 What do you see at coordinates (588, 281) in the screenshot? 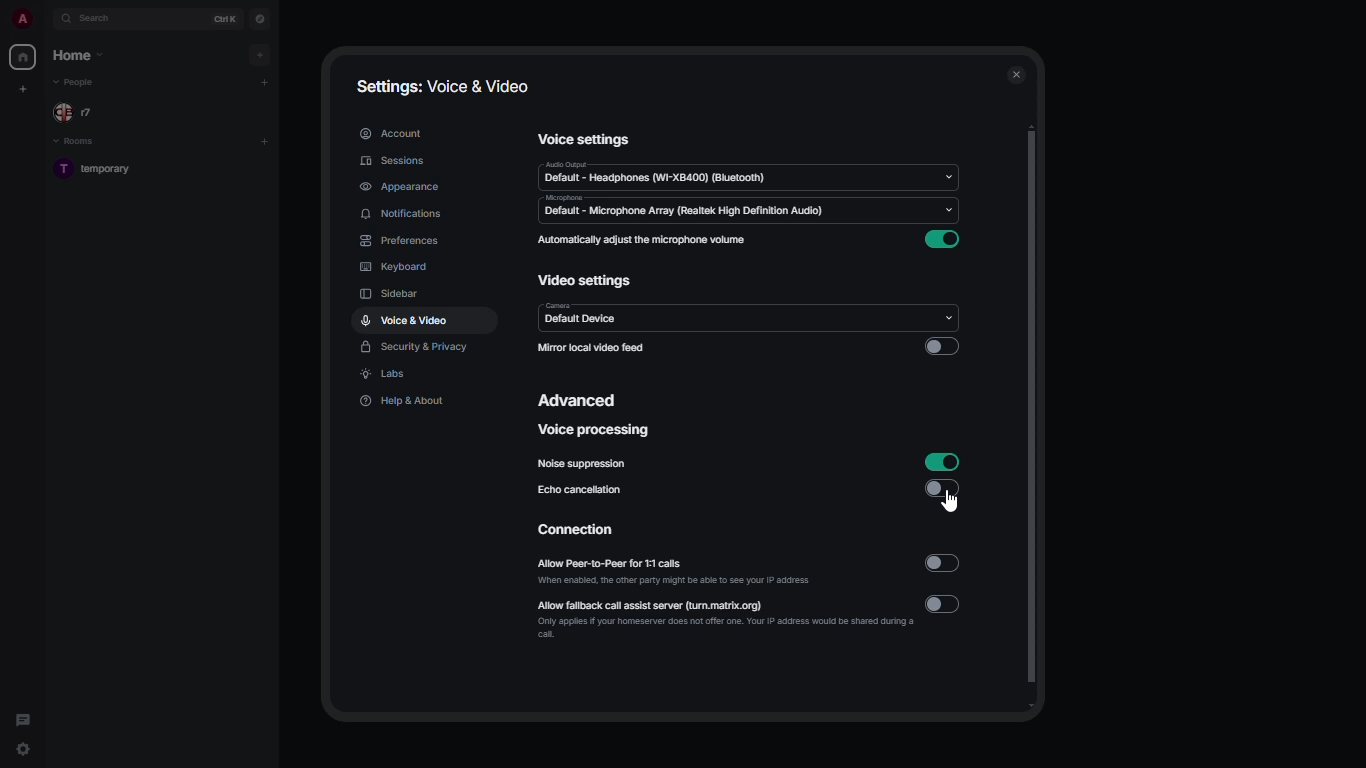
I see `video settings` at bounding box center [588, 281].